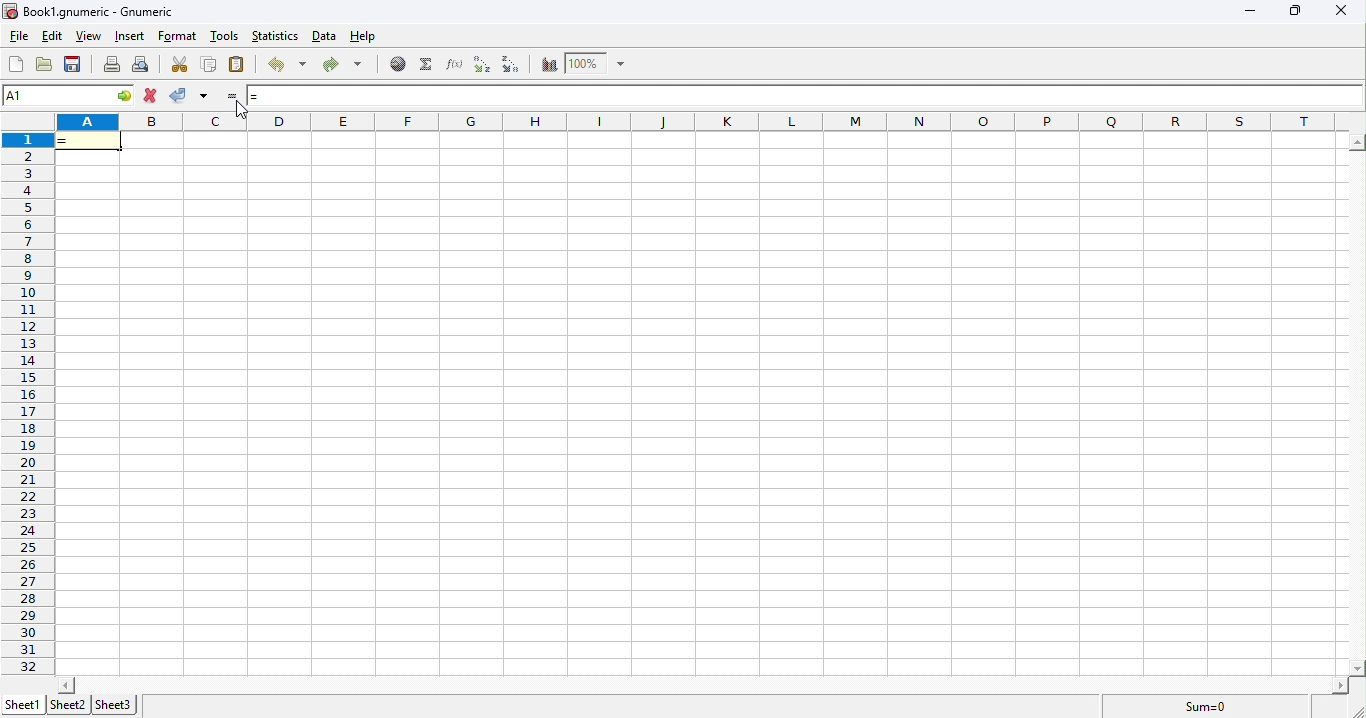 The image size is (1366, 718). I want to click on open, so click(45, 65).